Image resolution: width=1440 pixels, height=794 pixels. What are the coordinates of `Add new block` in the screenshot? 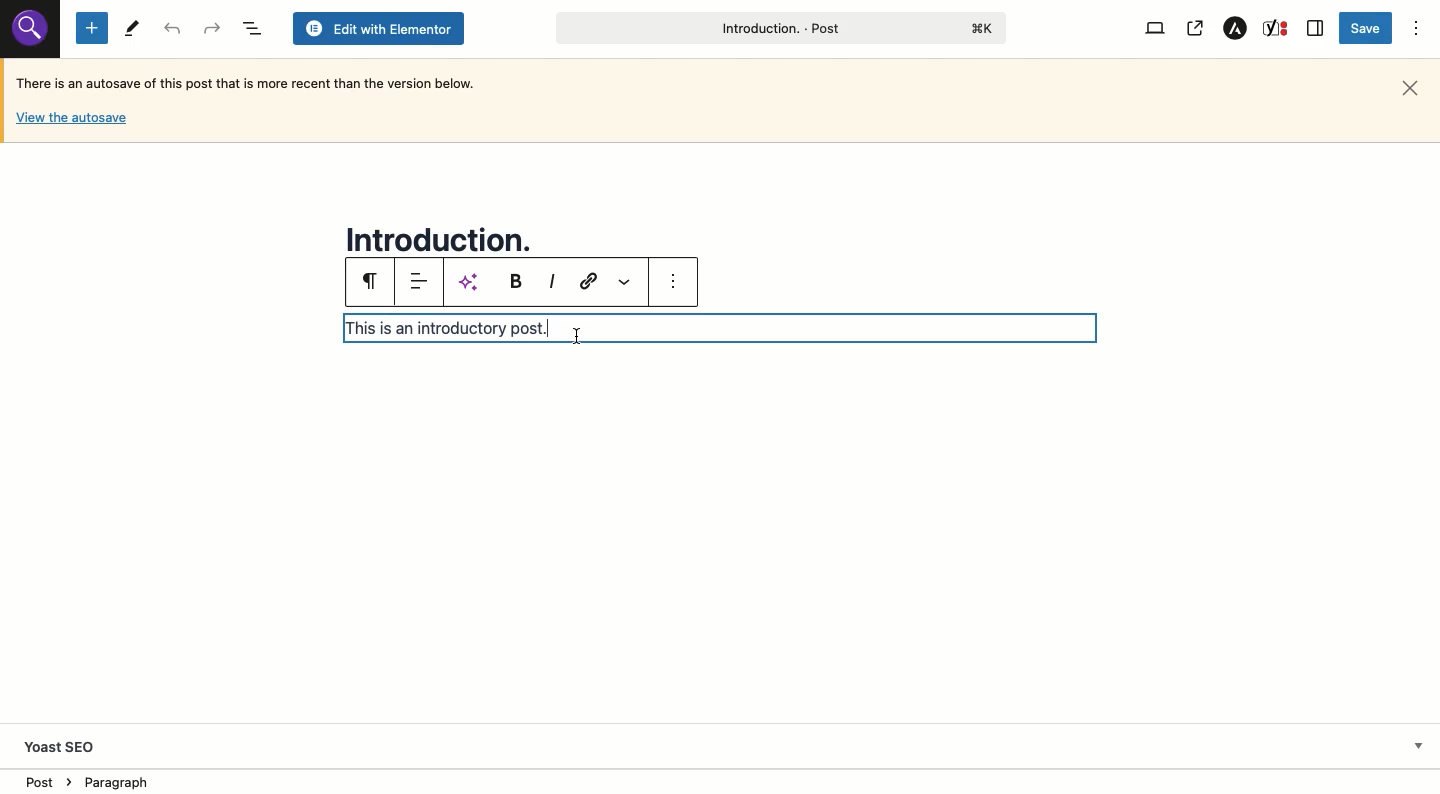 It's located at (92, 27).